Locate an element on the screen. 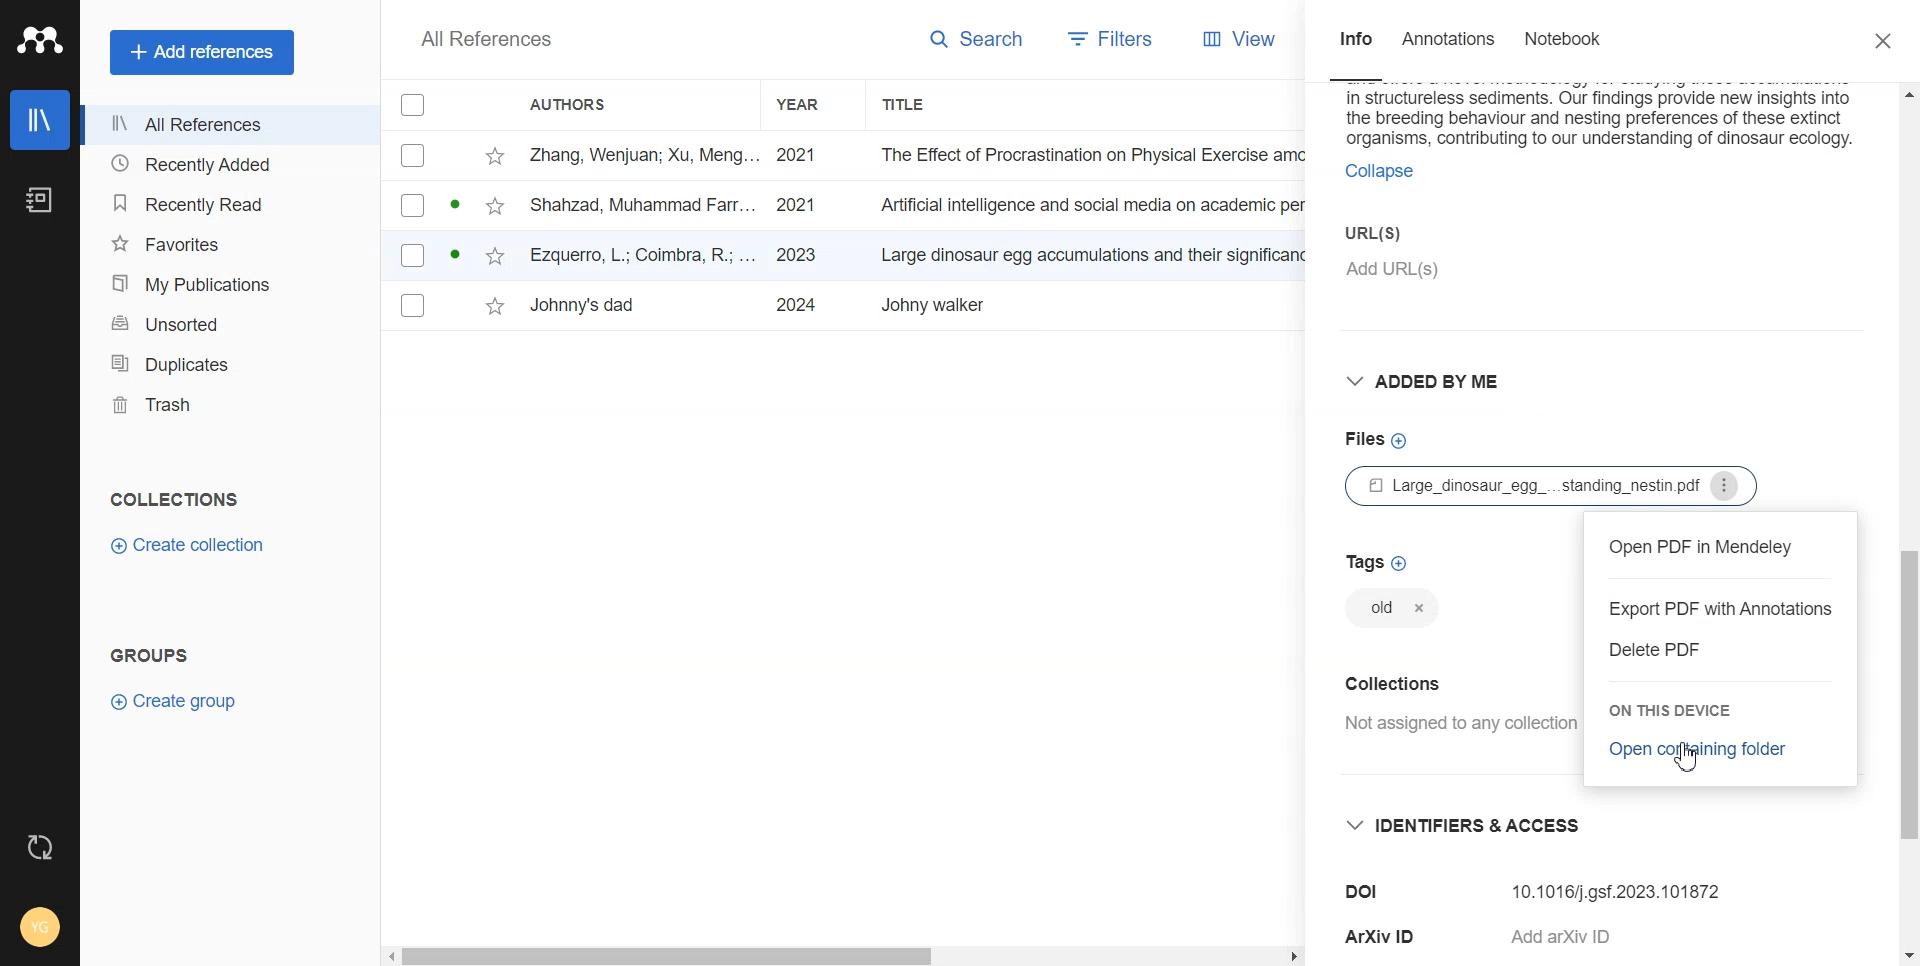 The image size is (1920, 966). 2024 is located at coordinates (794, 304).